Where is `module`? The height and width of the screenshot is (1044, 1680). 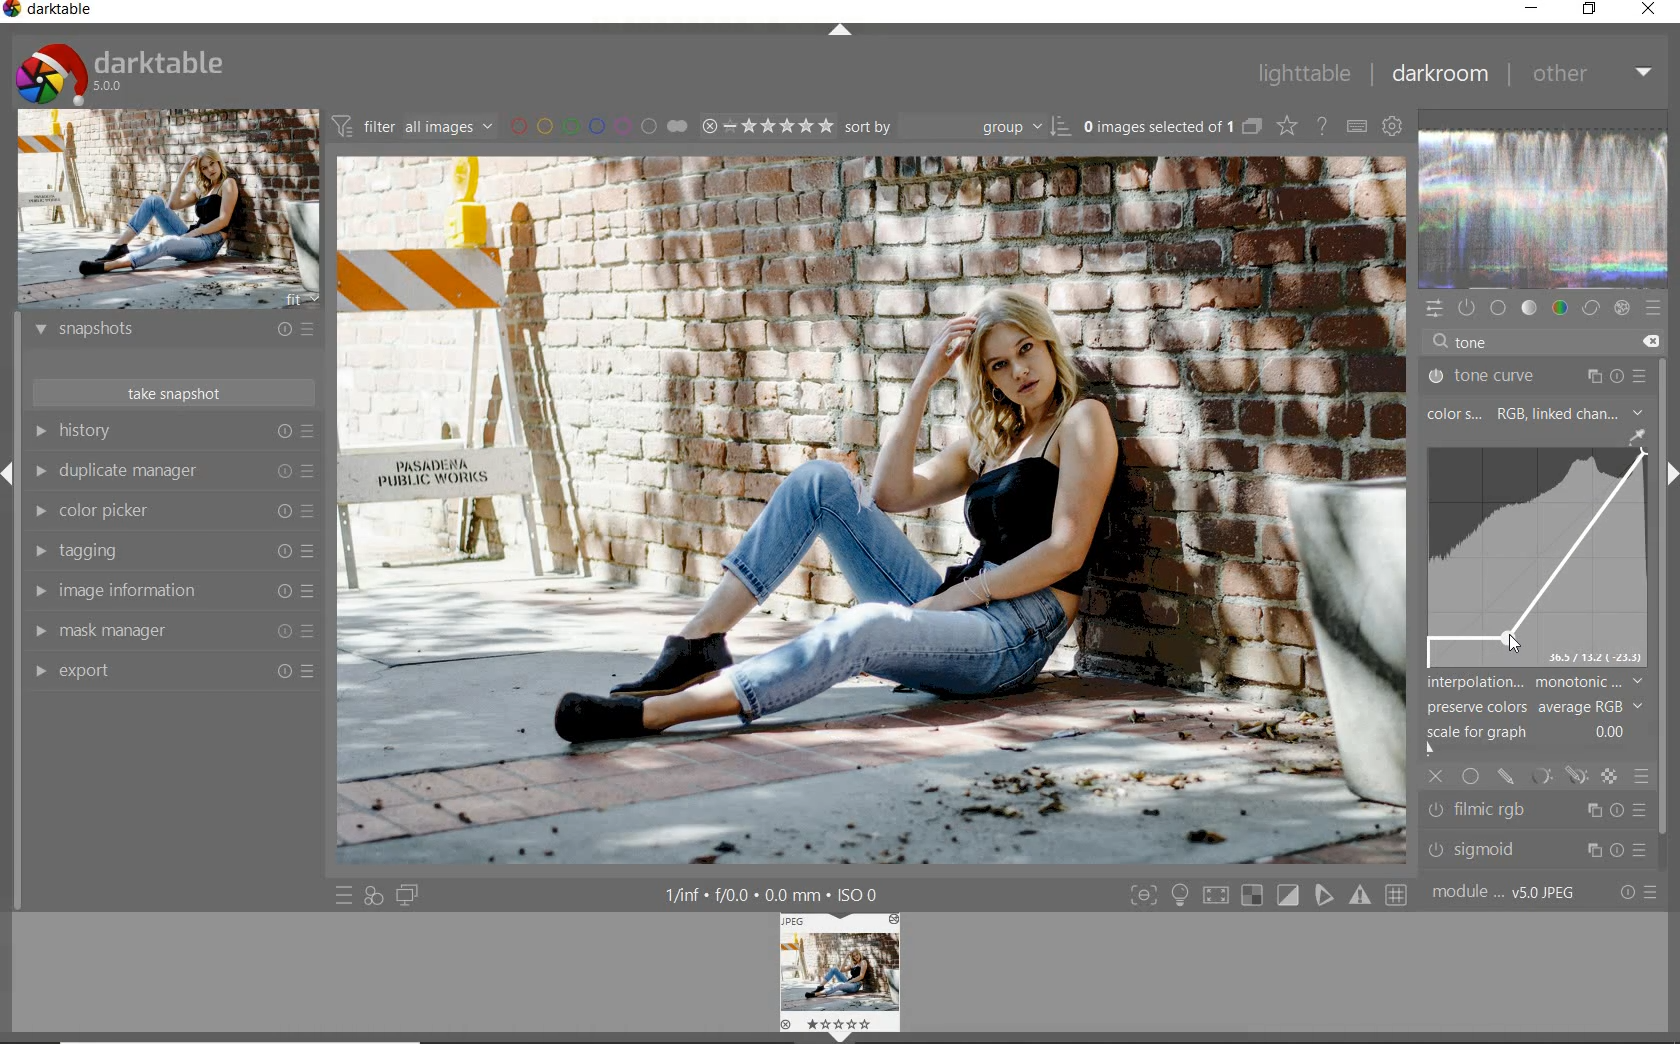 module is located at coordinates (1503, 893).